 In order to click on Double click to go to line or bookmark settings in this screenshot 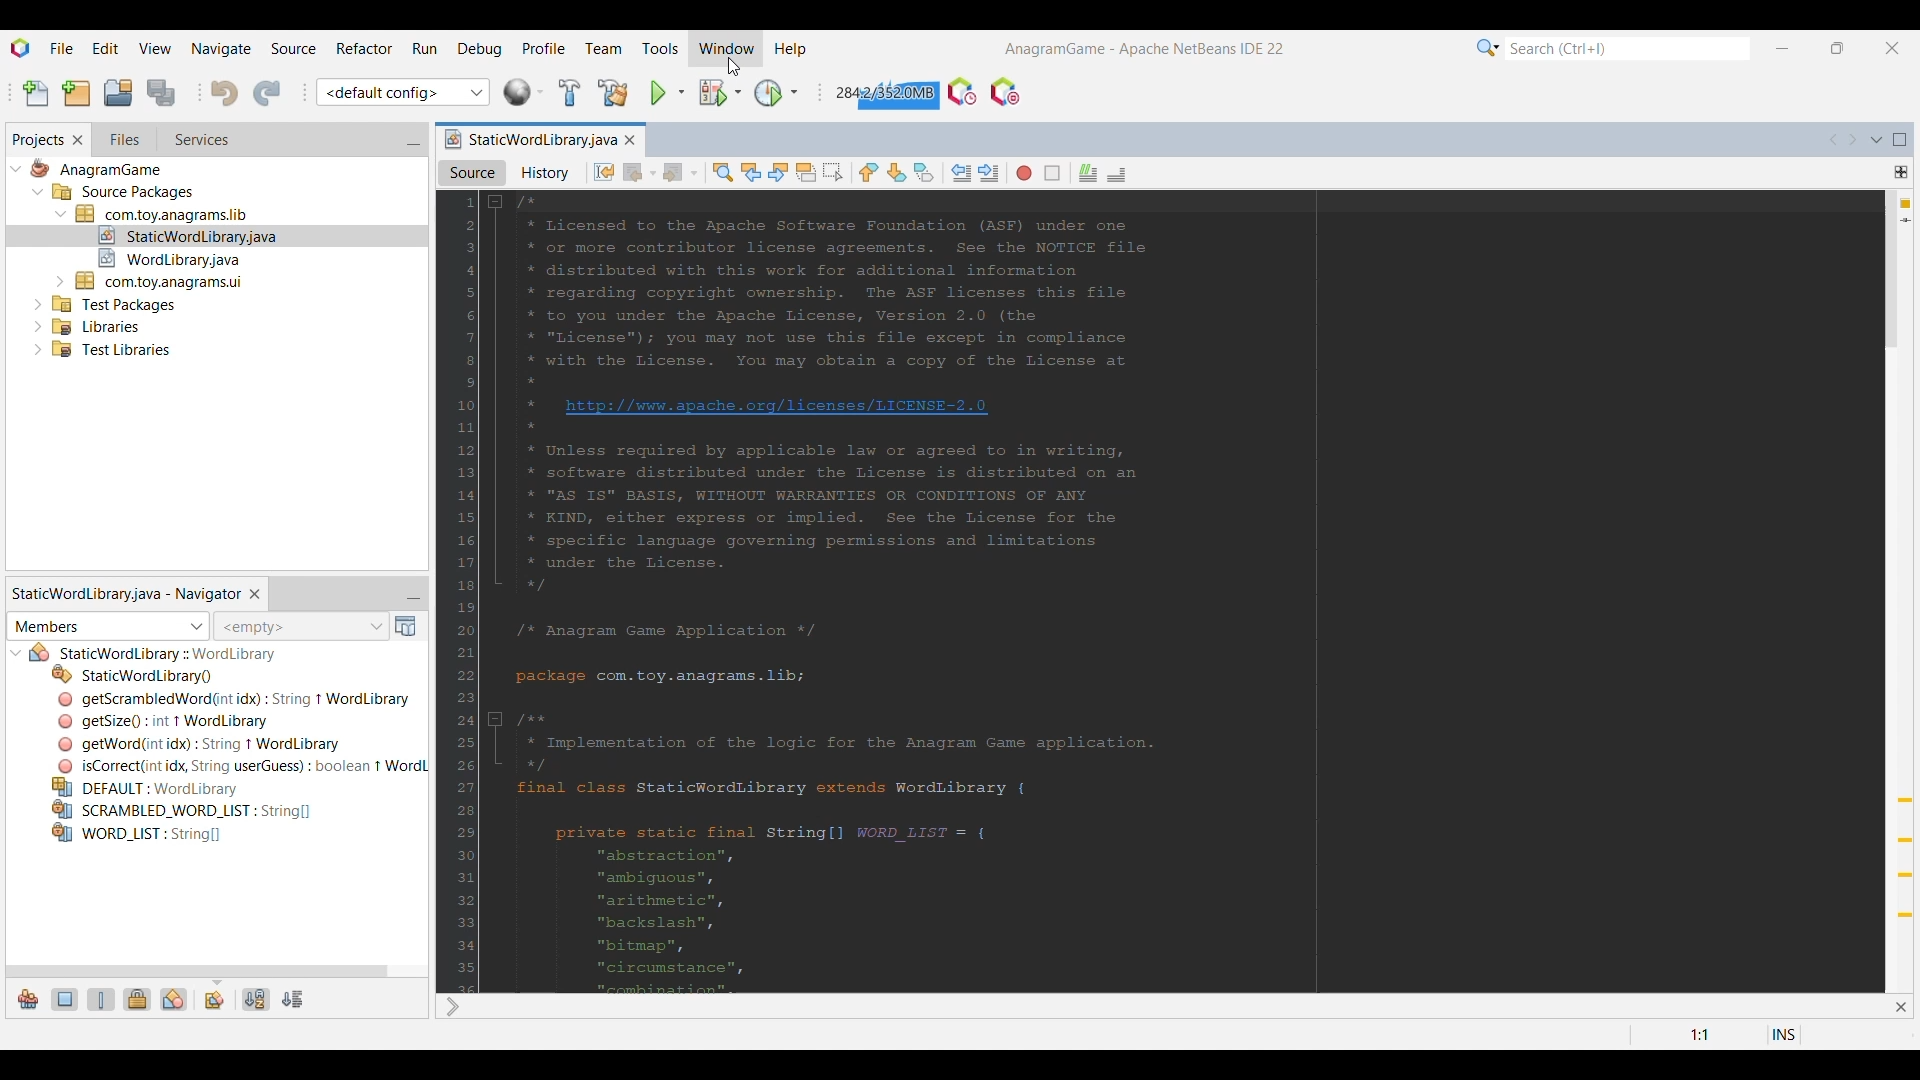, I will do `click(1718, 1035)`.